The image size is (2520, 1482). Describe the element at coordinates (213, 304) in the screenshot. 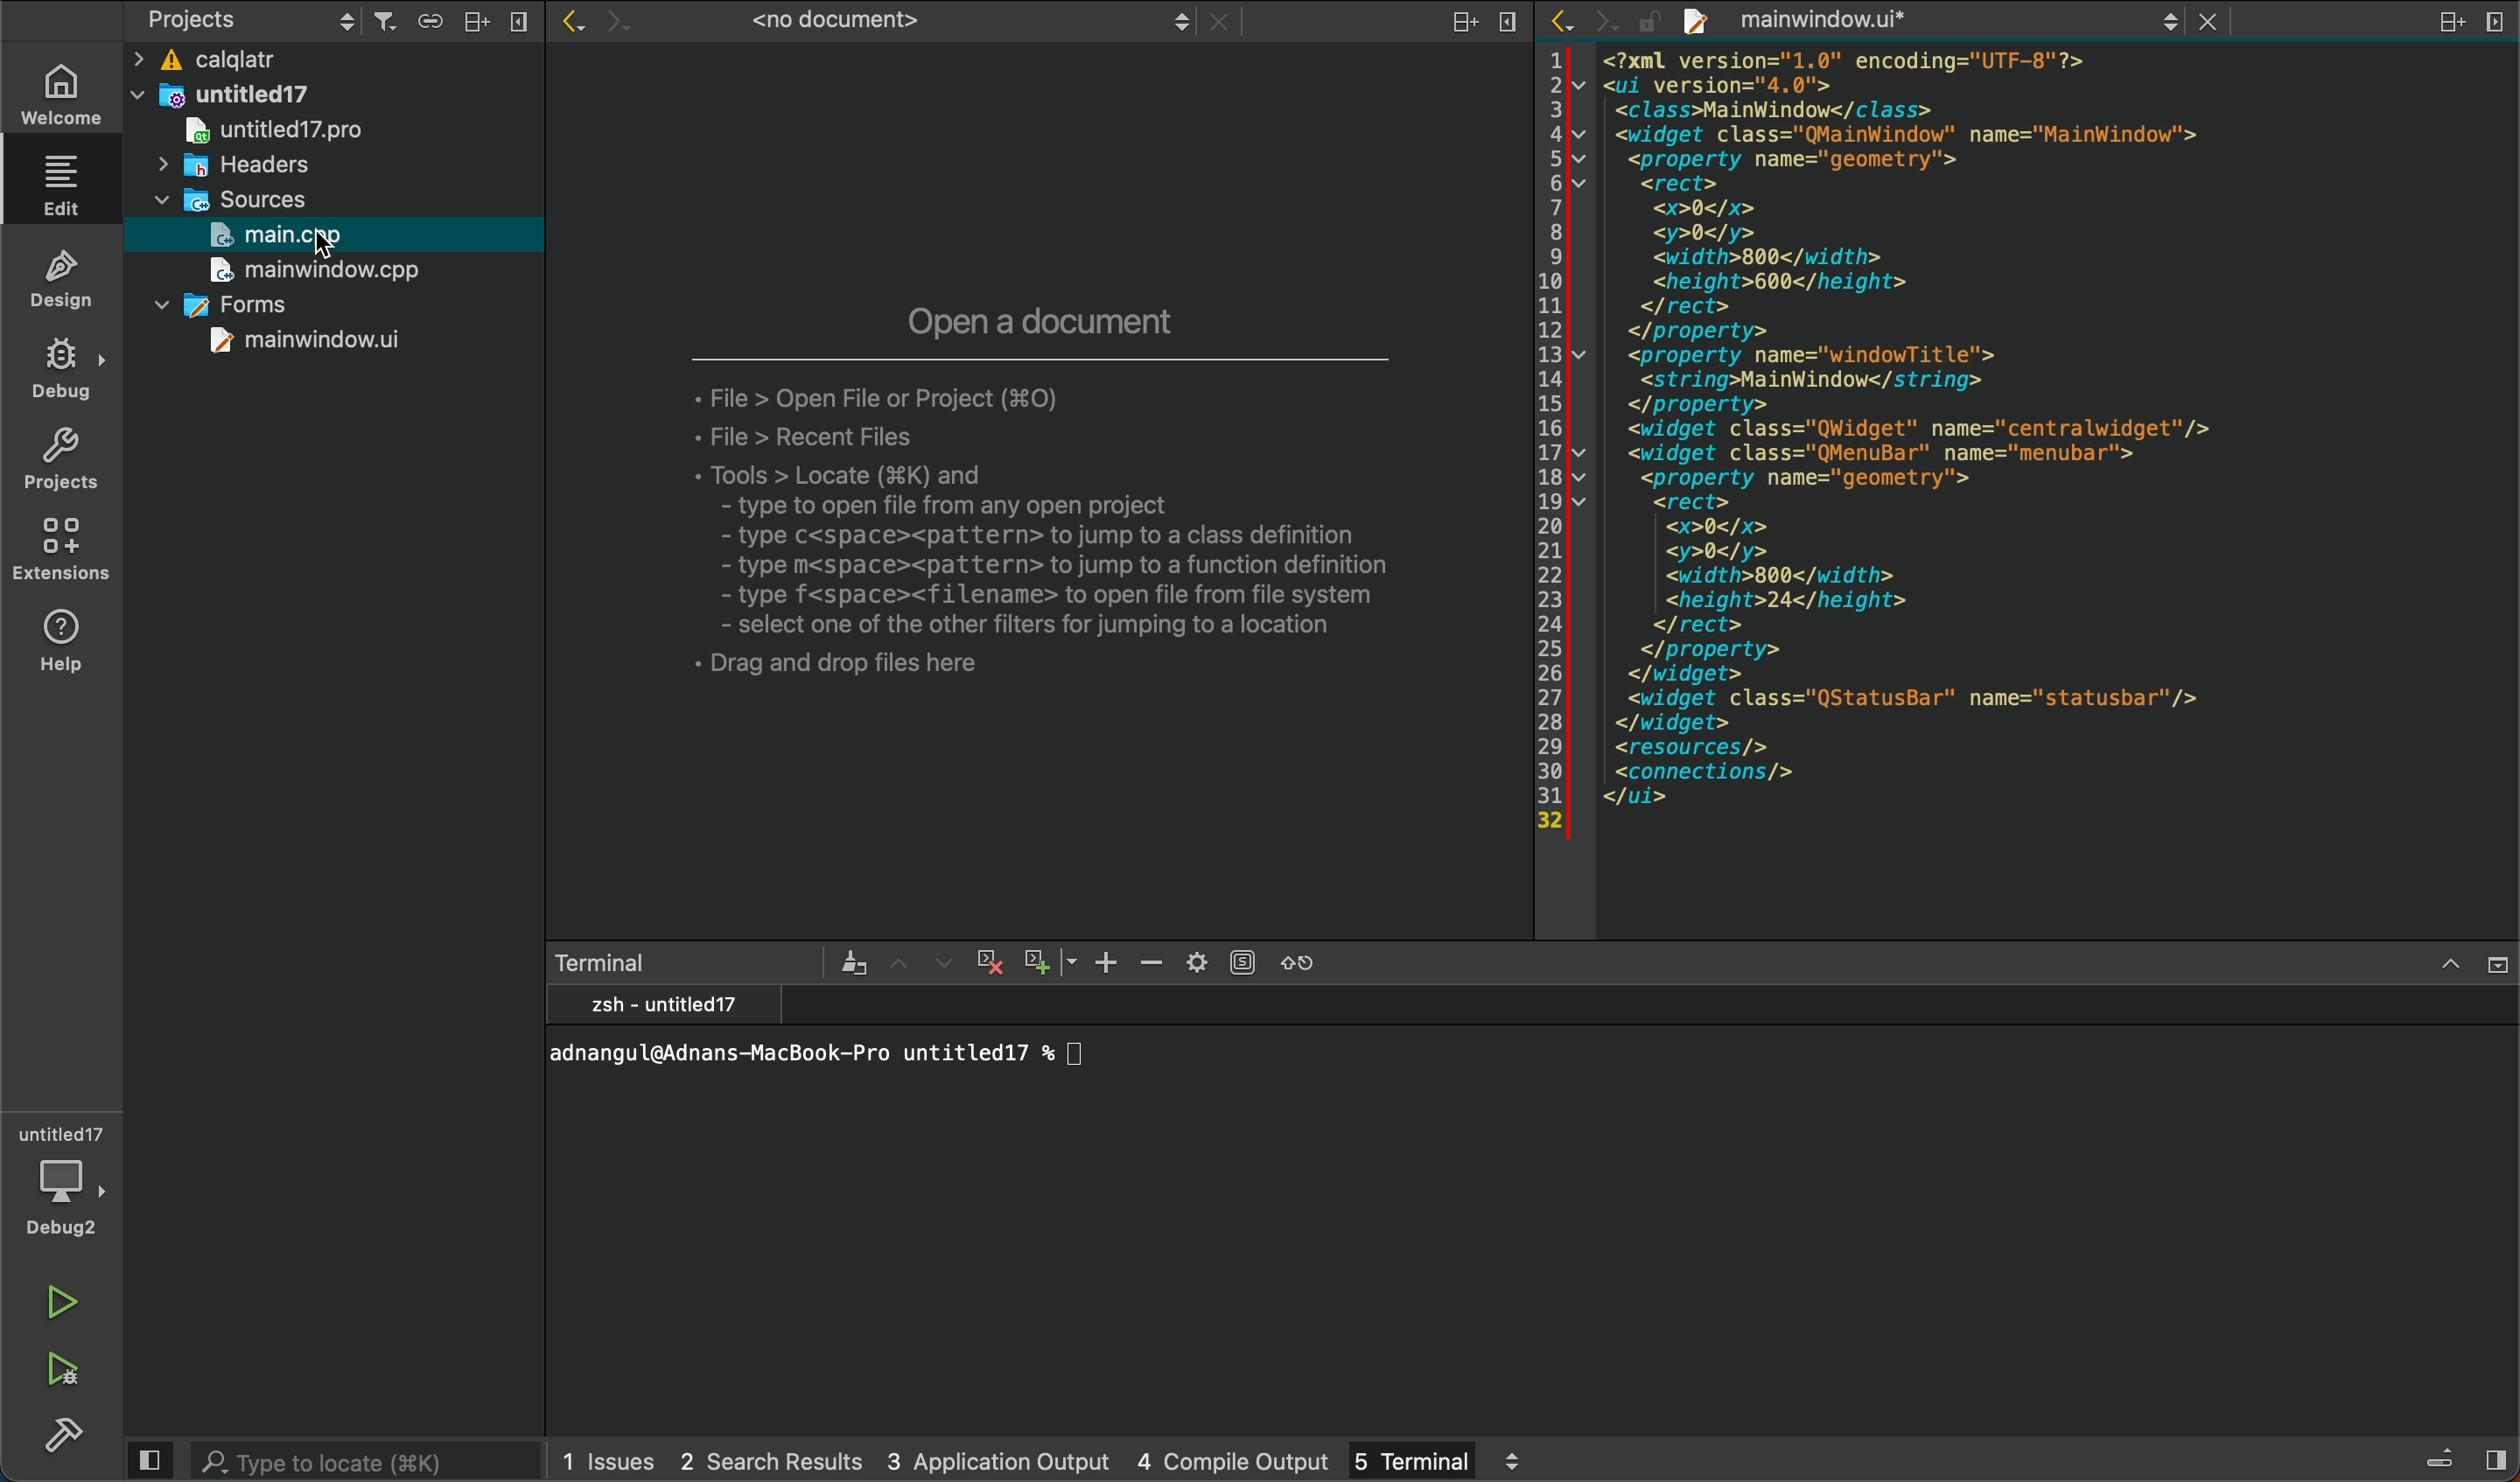

I see `forms` at that location.